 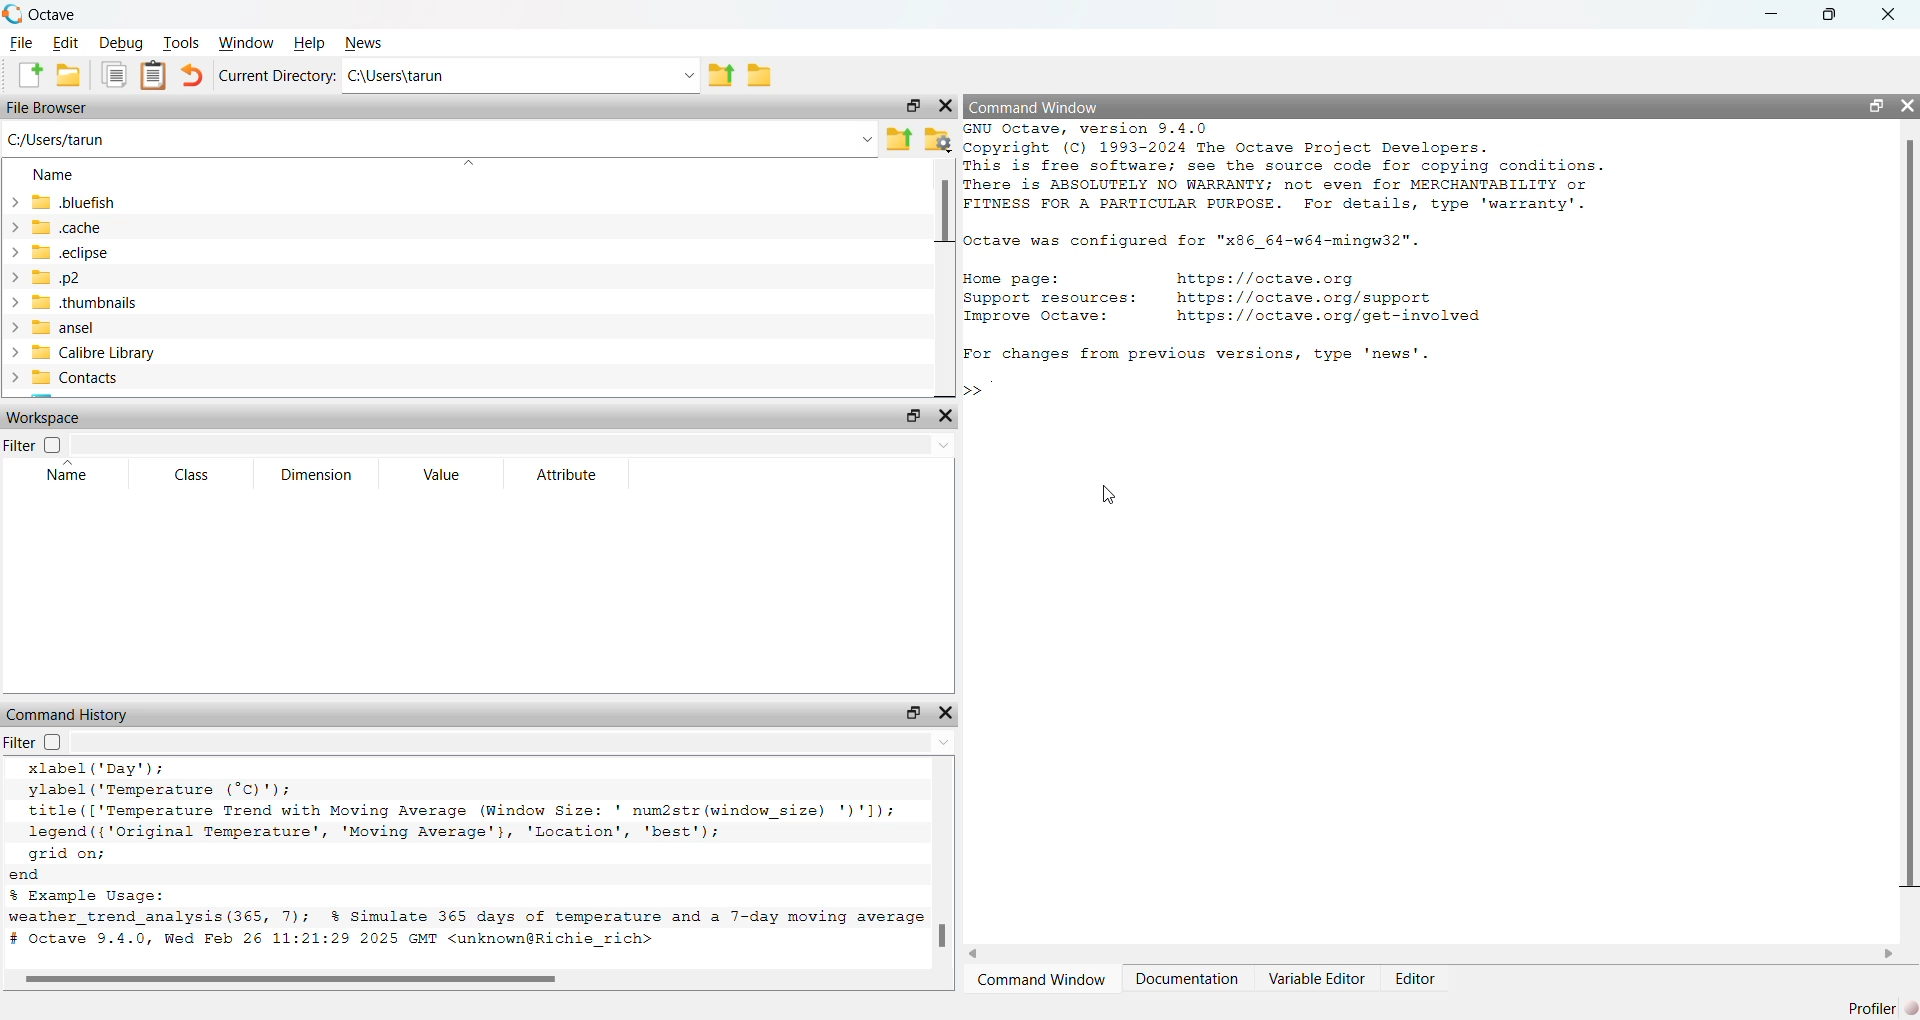 I want to click on File Browser, so click(x=50, y=107).